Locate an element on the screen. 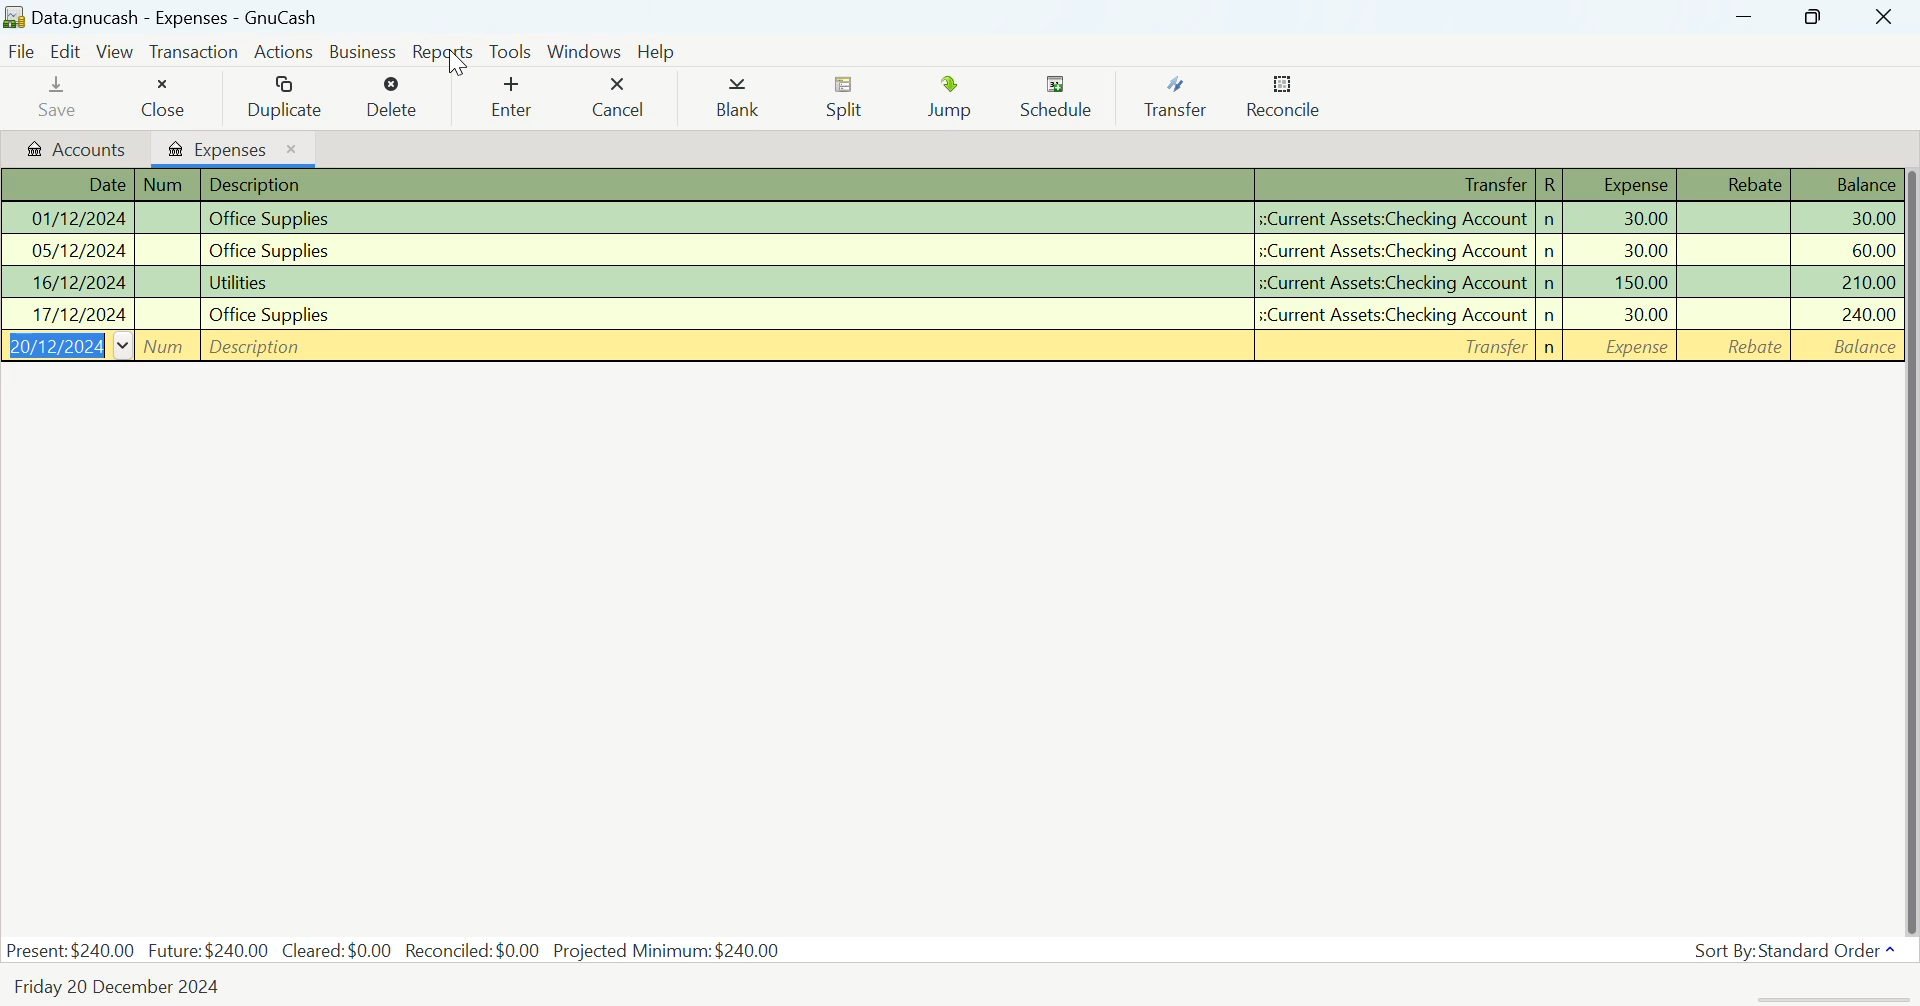 The image size is (1920, 1006). Delete is located at coordinates (395, 96).